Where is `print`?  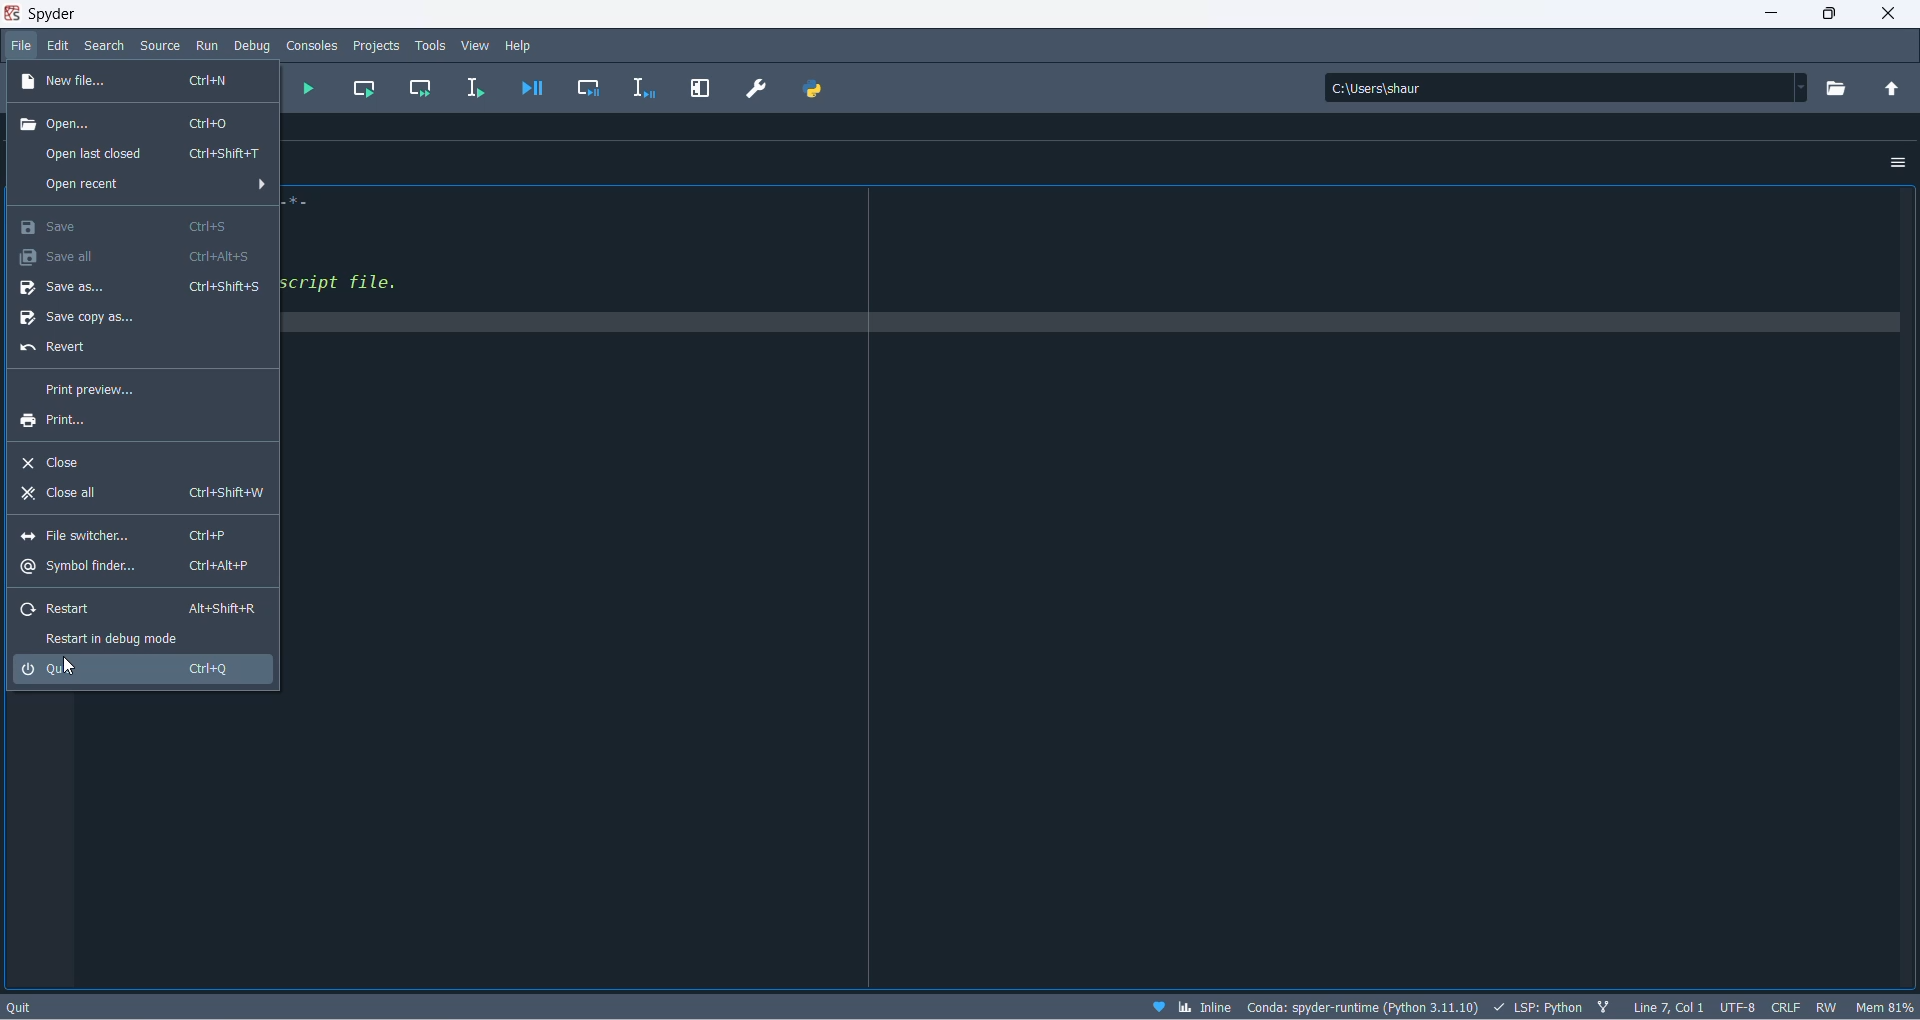
print is located at coordinates (143, 425).